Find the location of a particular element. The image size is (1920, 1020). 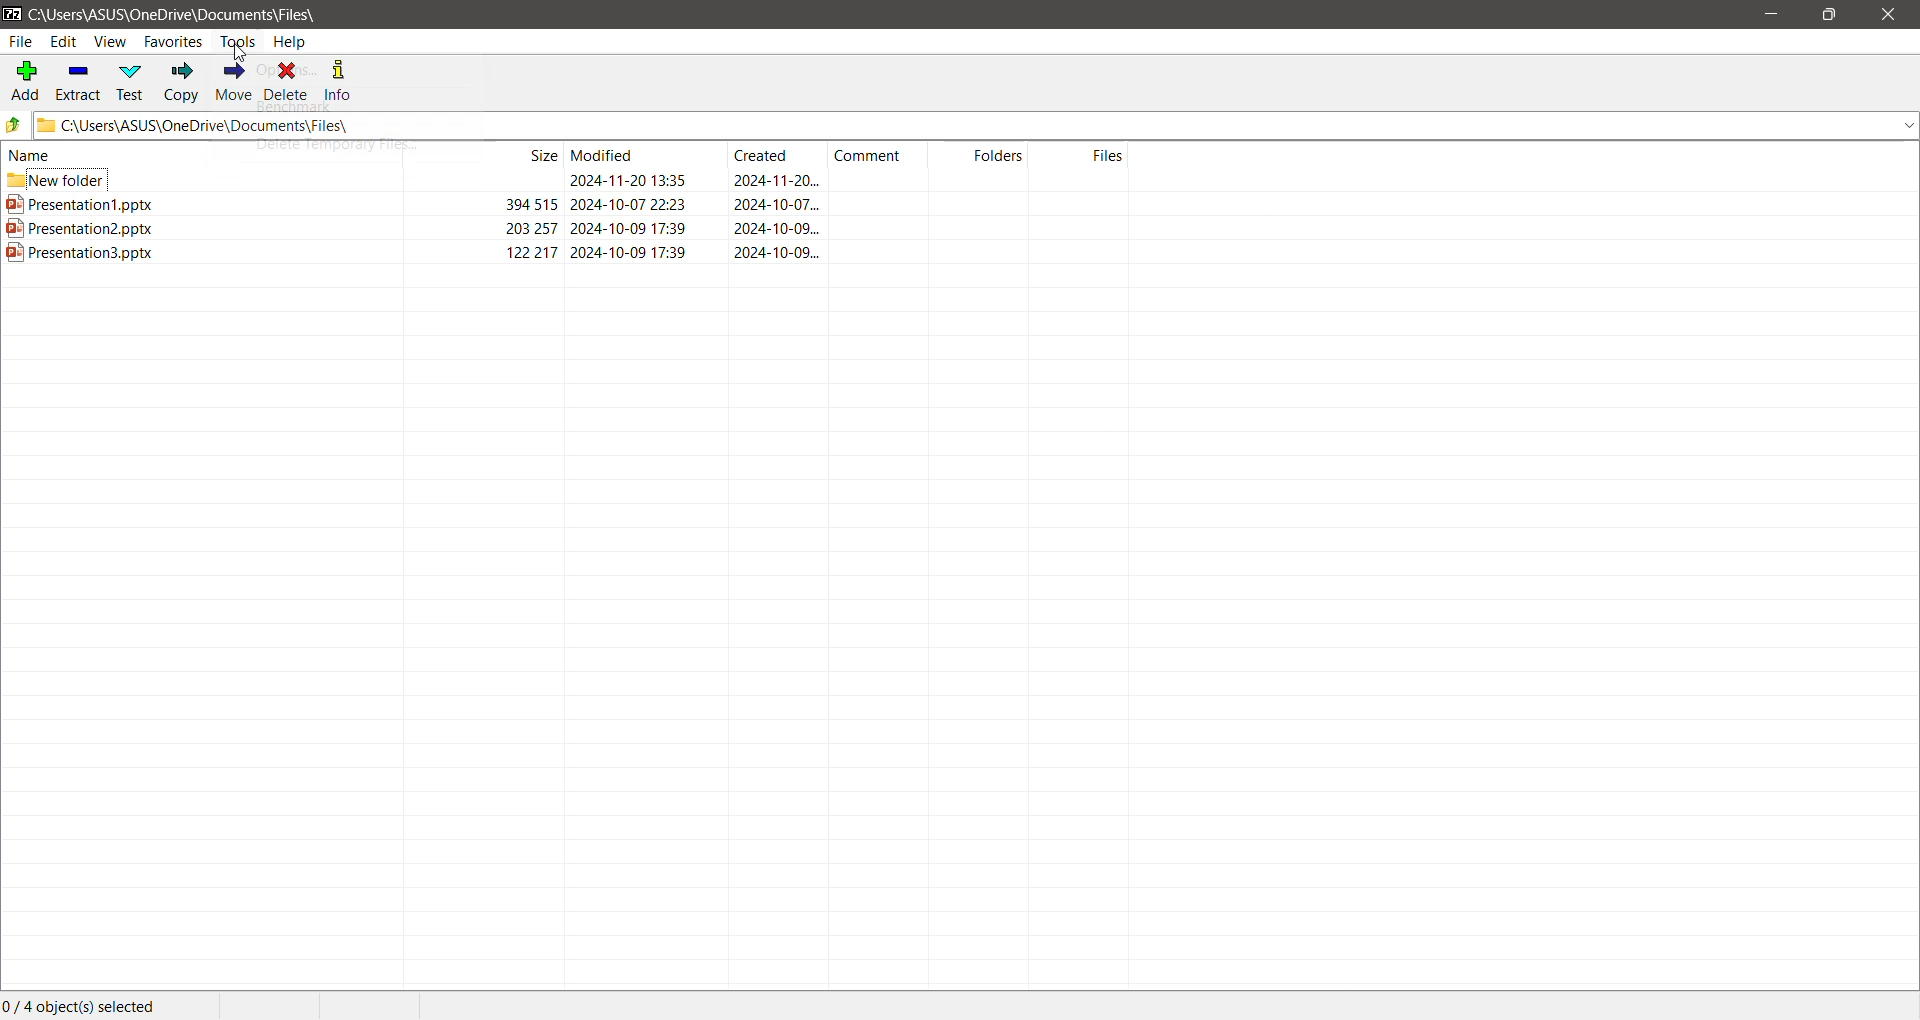

Copy is located at coordinates (183, 83).